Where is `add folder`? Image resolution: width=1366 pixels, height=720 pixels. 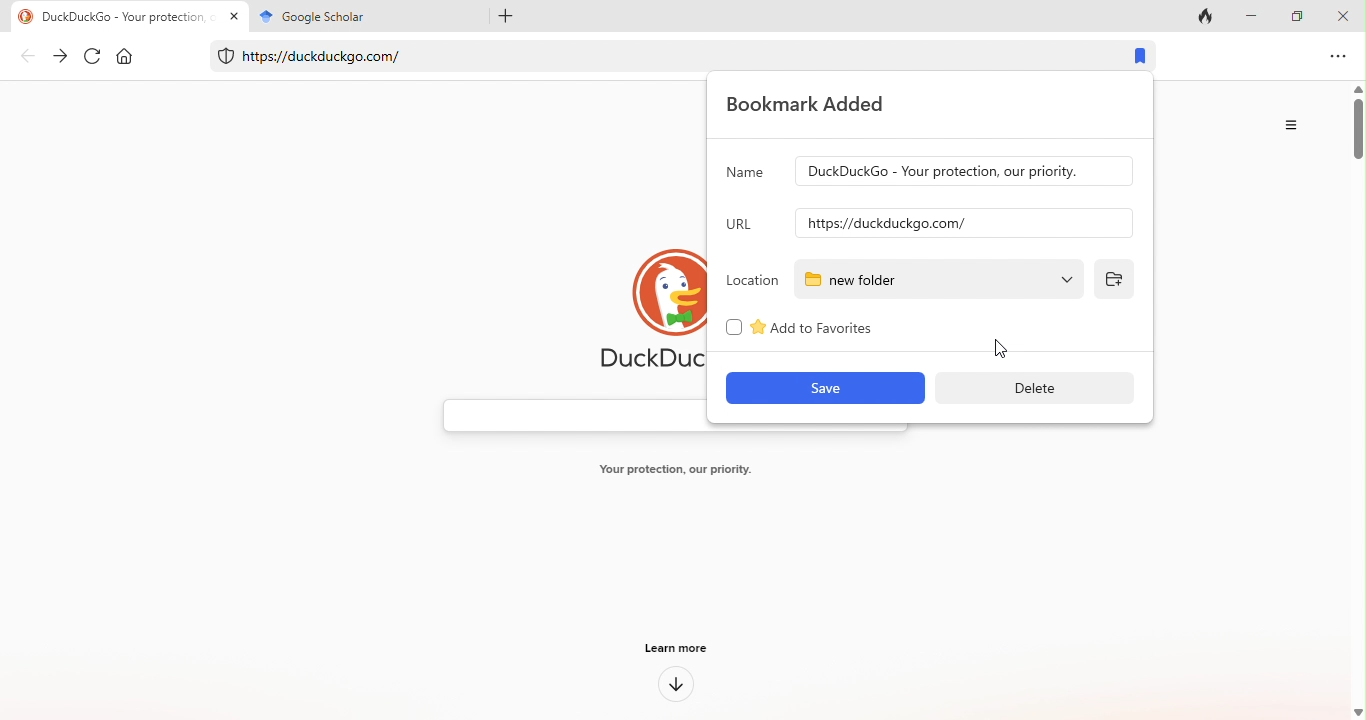 add folder is located at coordinates (1113, 277).